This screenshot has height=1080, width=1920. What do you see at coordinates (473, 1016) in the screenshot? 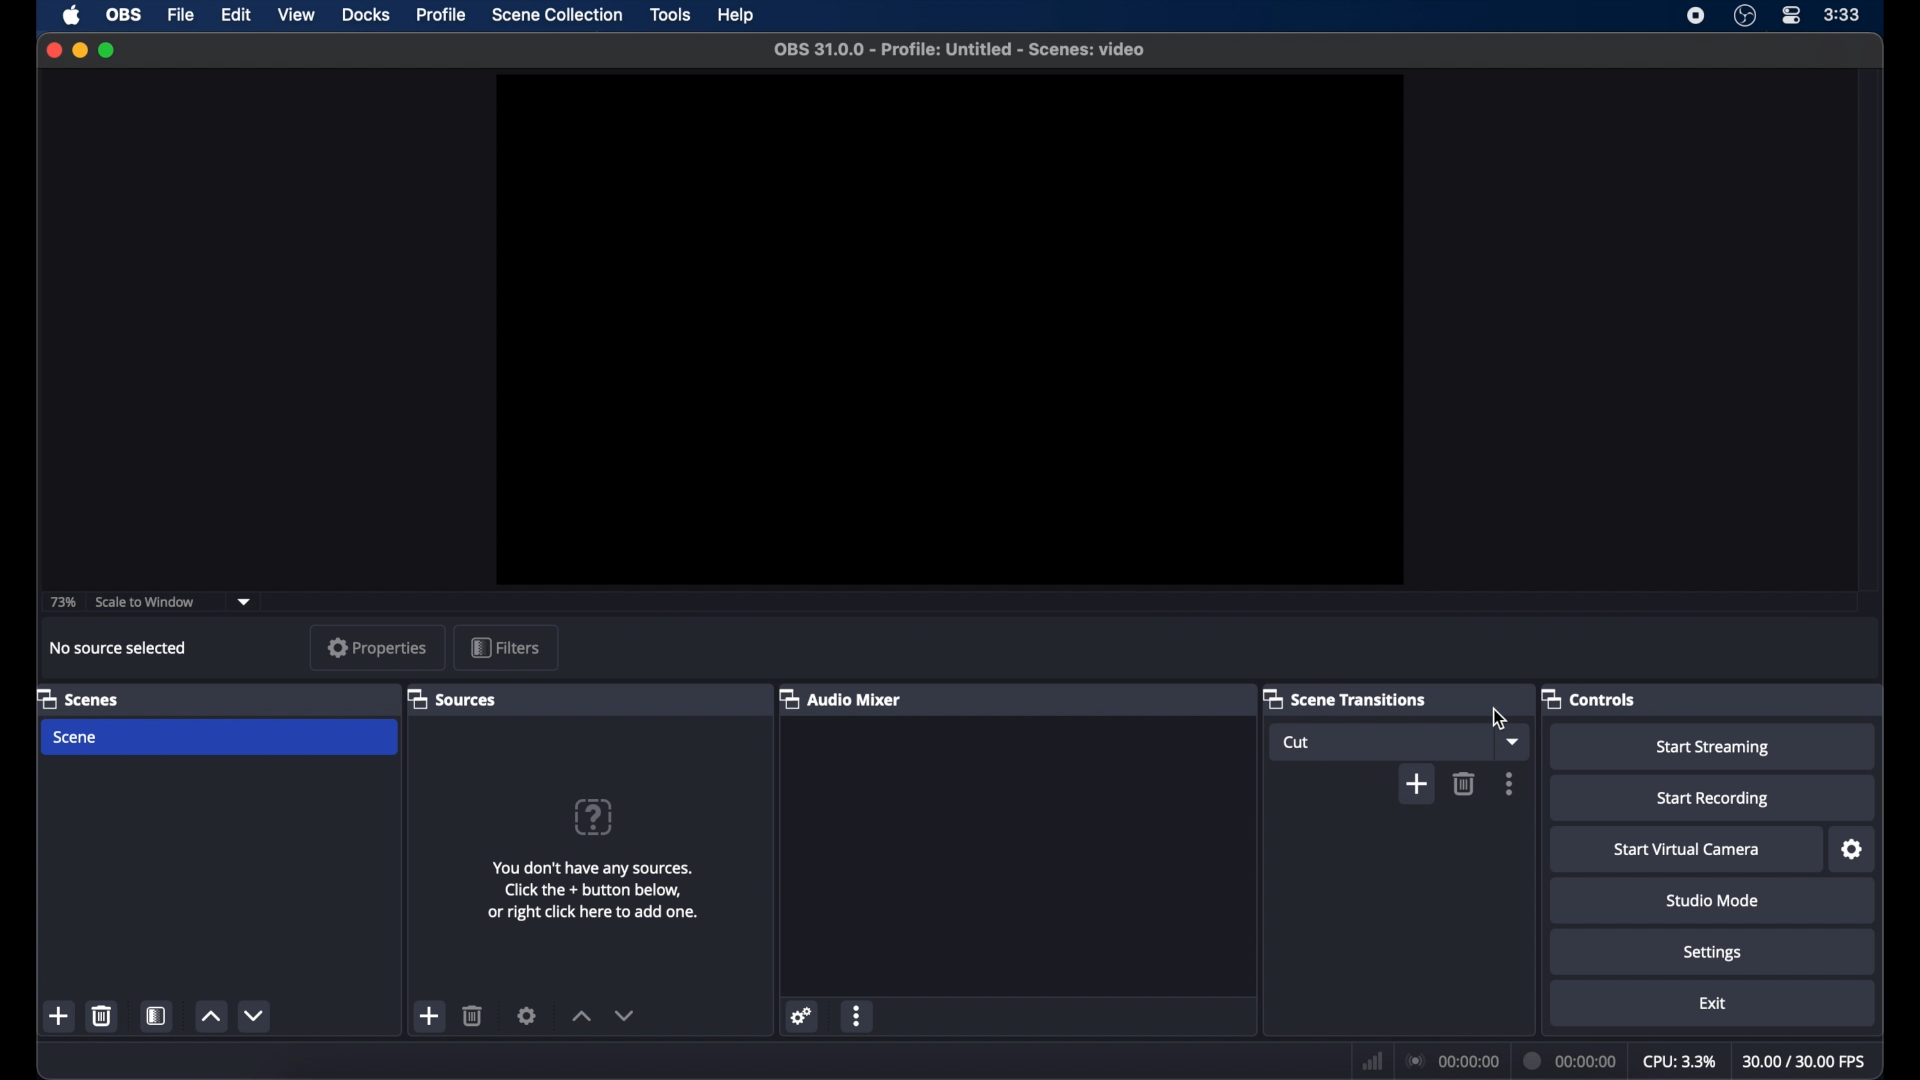
I see `delete` at bounding box center [473, 1016].